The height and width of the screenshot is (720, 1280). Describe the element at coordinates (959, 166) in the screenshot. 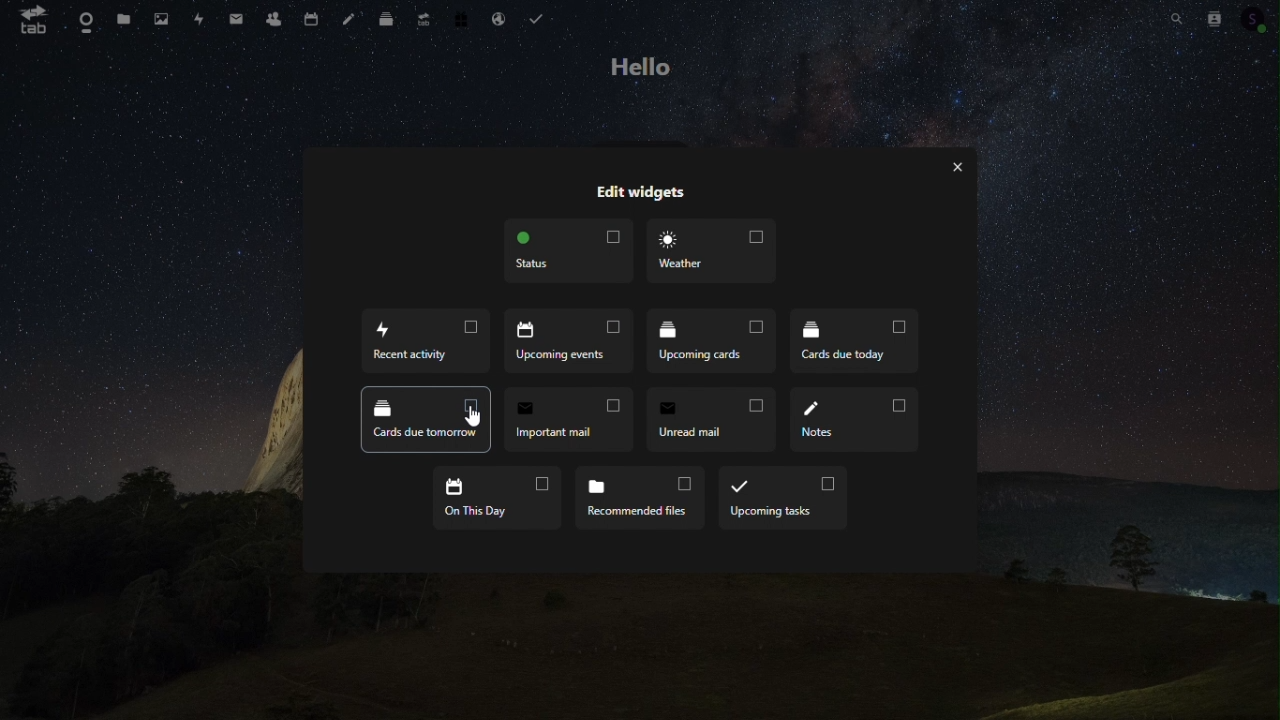

I see `Close` at that location.